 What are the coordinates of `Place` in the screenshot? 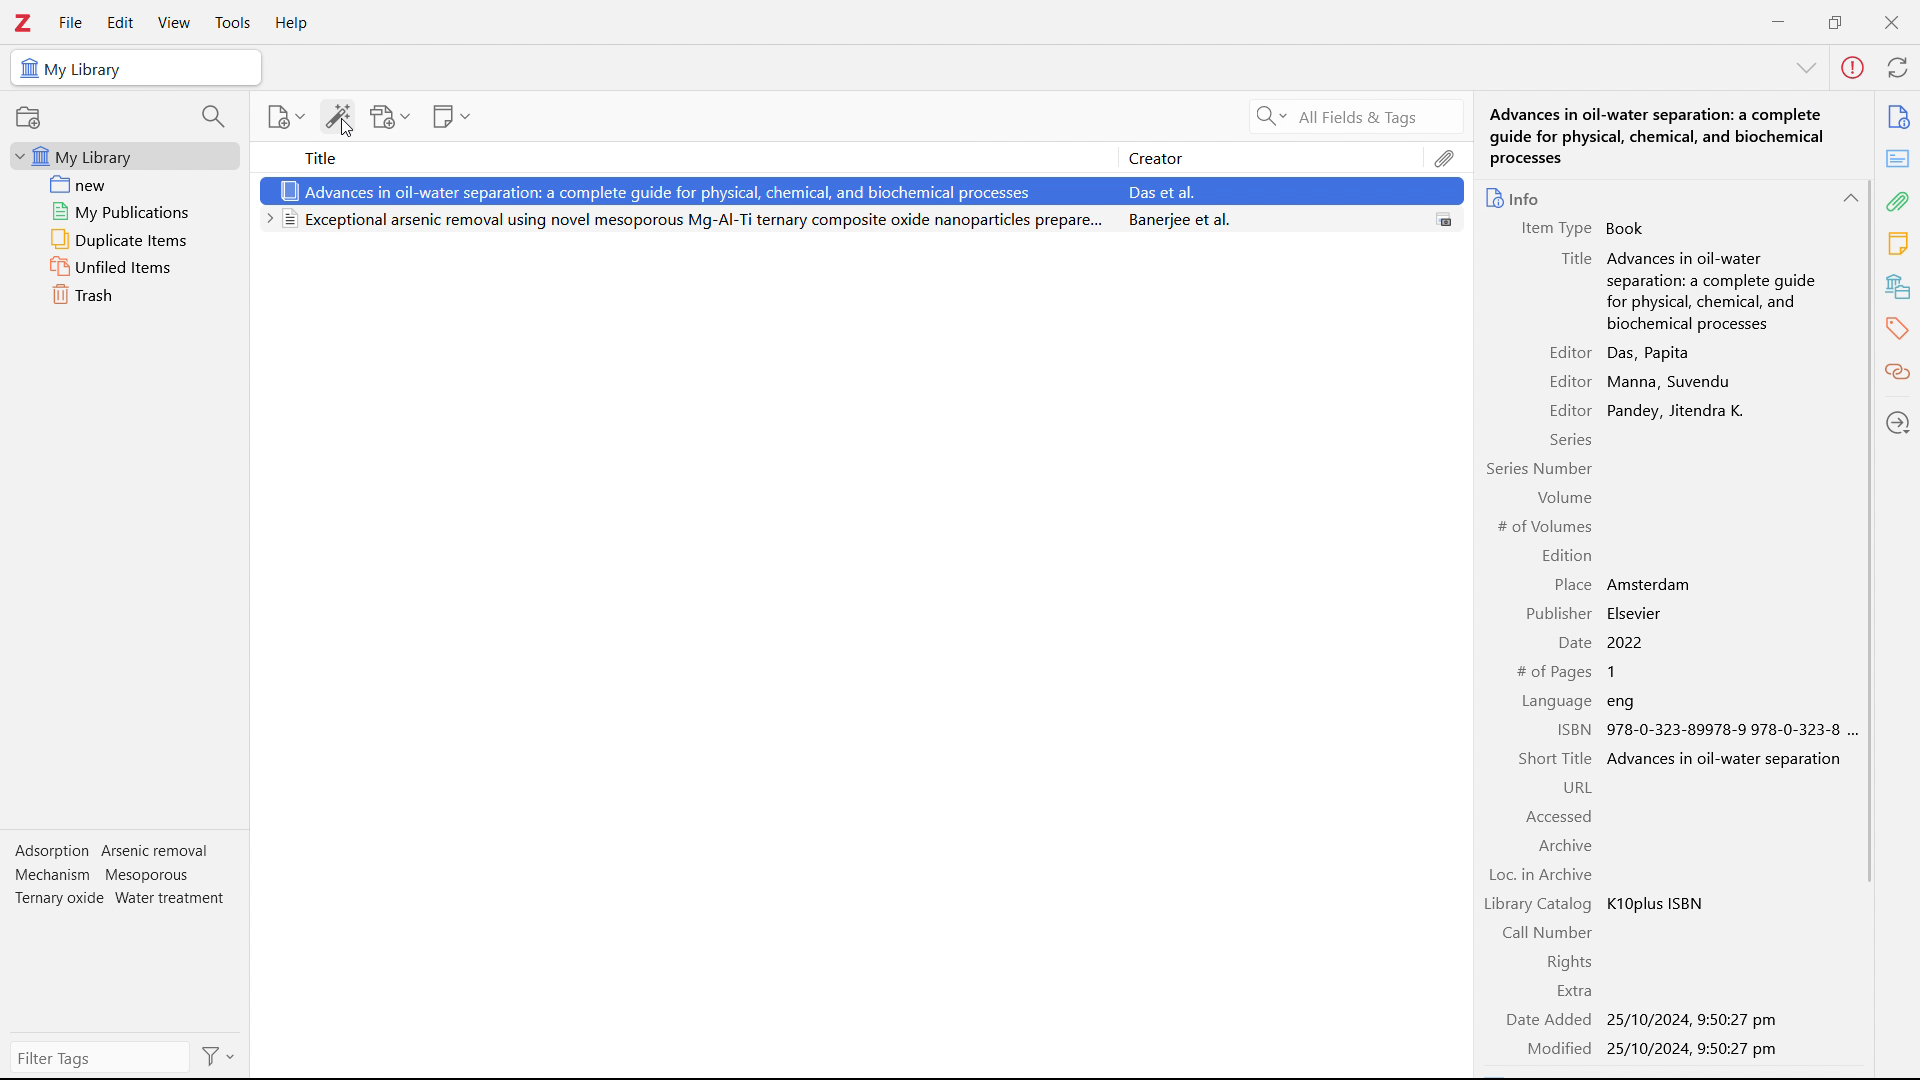 It's located at (1572, 586).